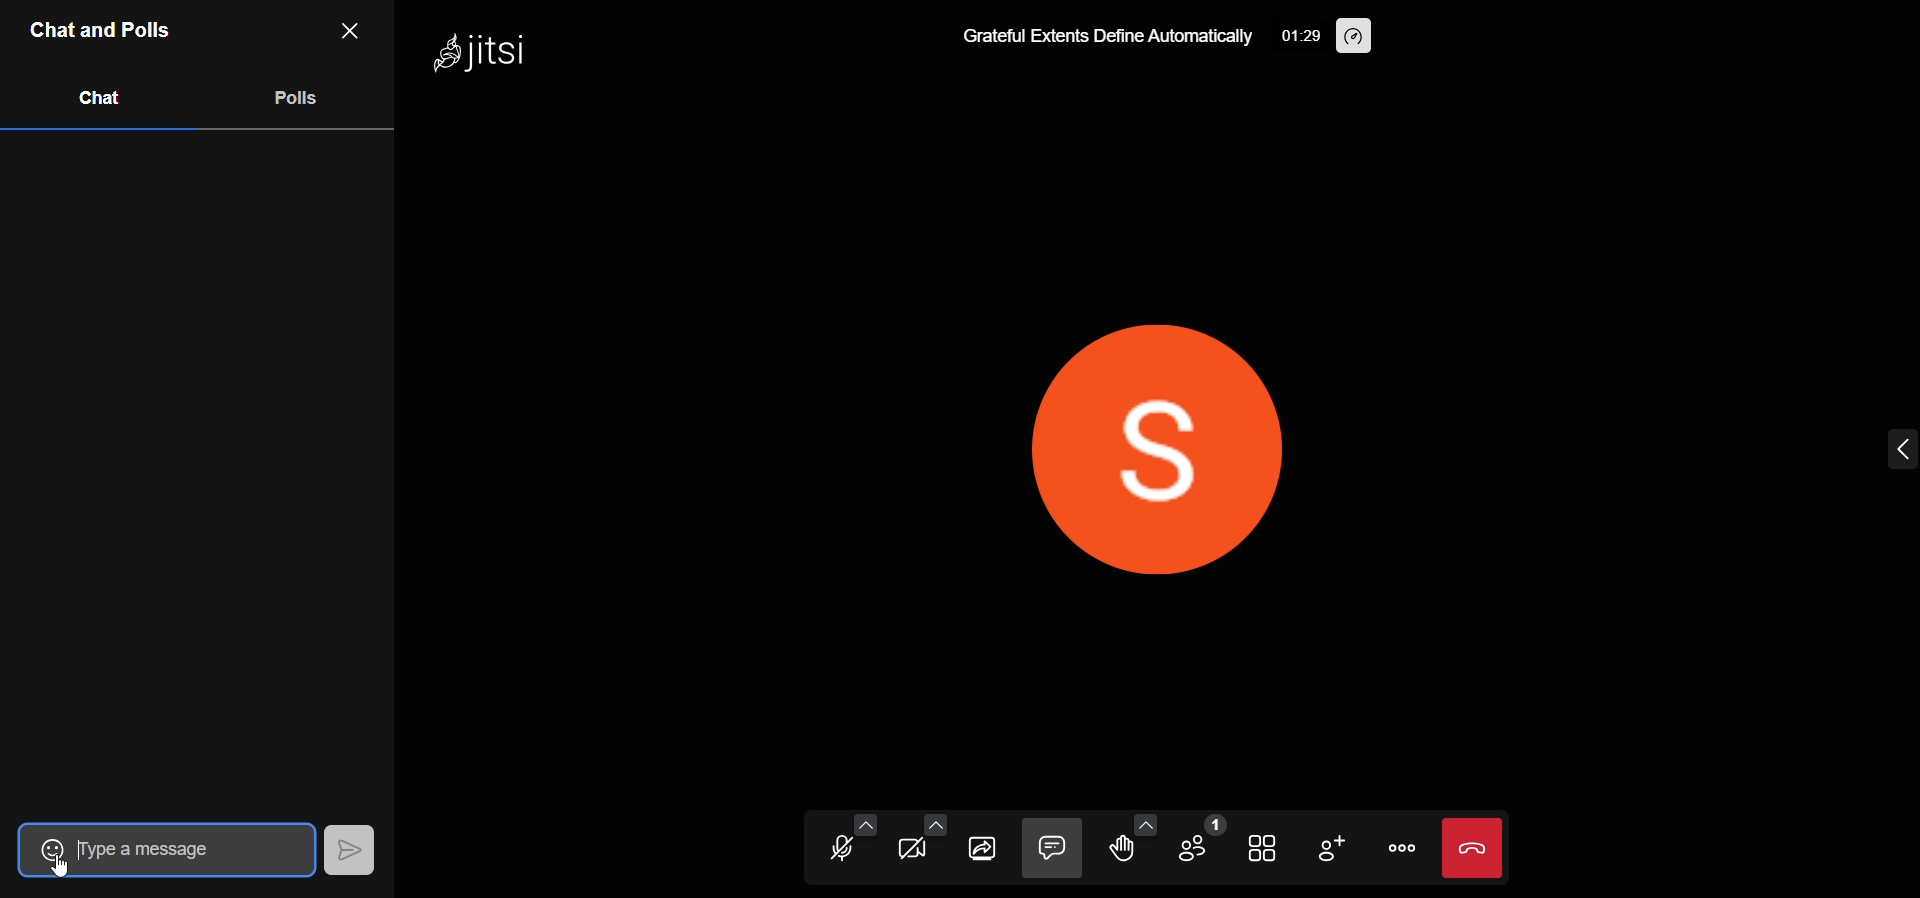 The width and height of the screenshot is (1920, 898). Describe the element at coordinates (1201, 844) in the screenshot. I see `participants` at that location.